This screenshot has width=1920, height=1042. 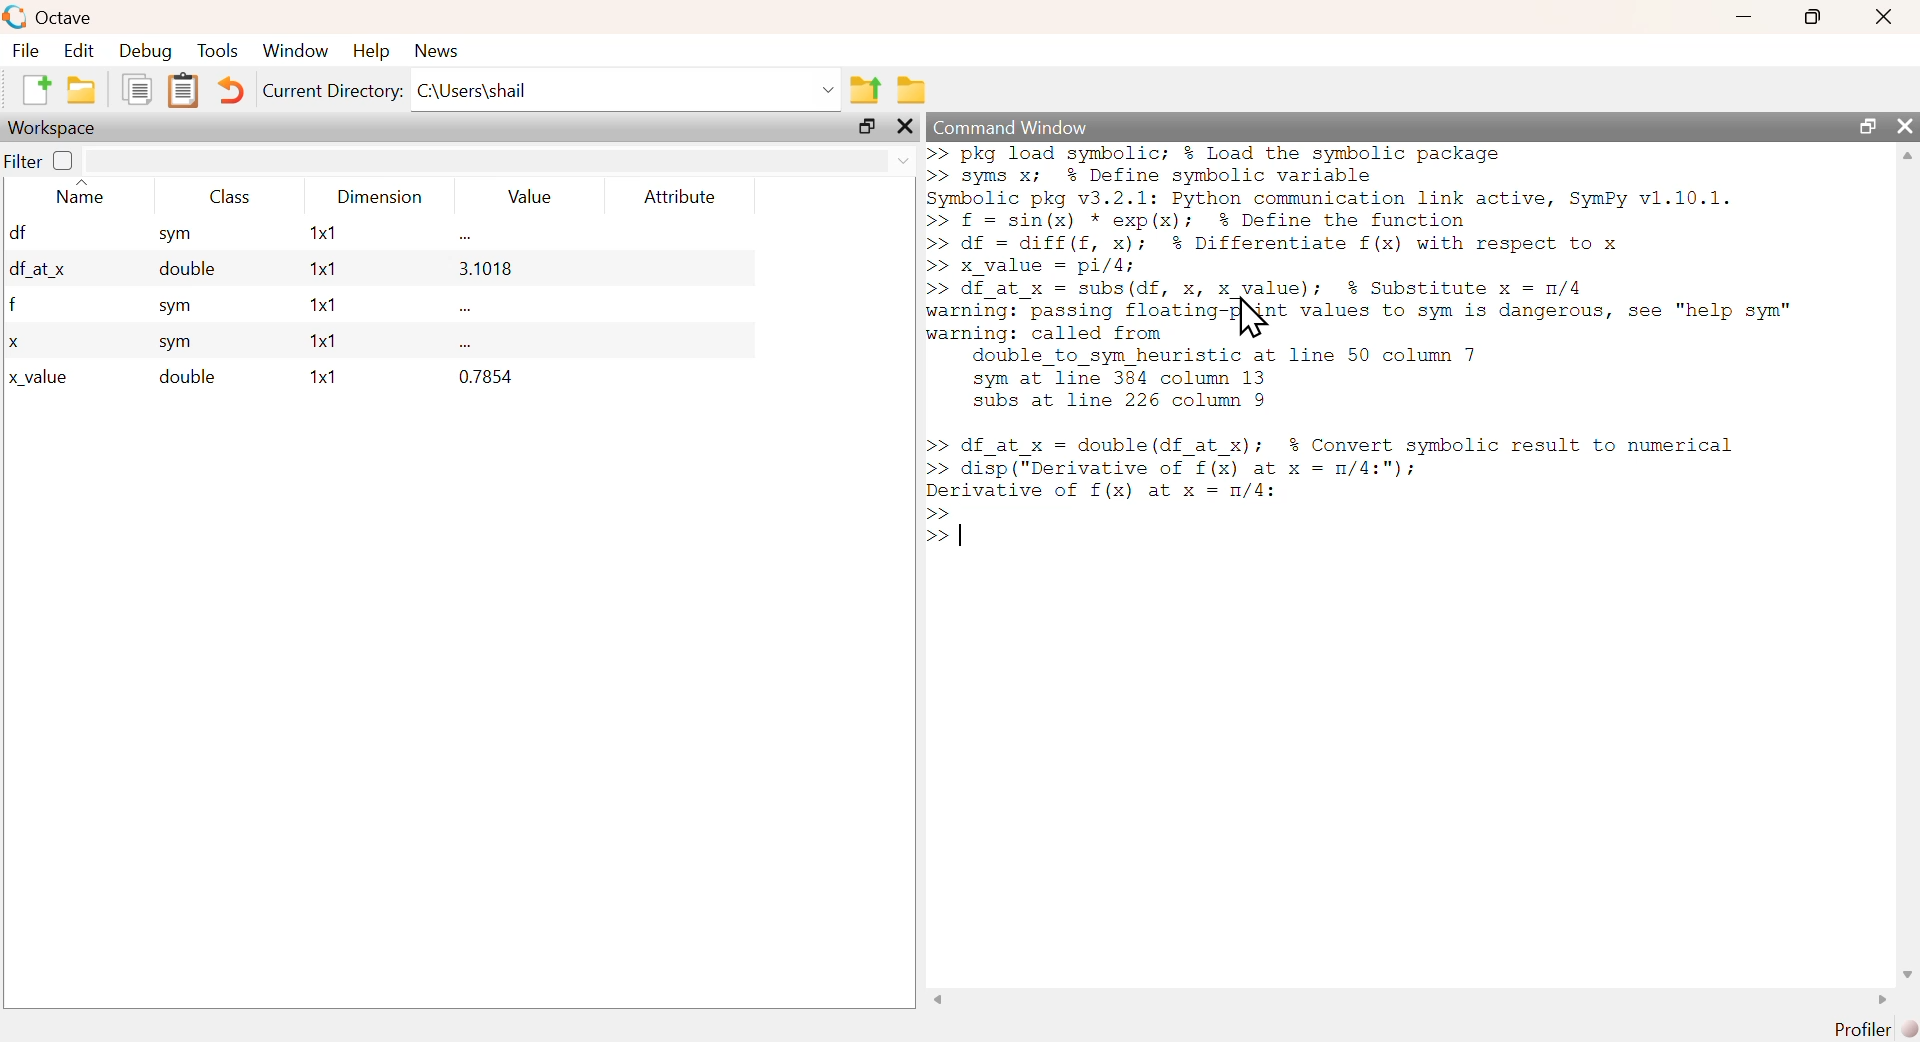 I want to click on News, so click(x=437, y=51).